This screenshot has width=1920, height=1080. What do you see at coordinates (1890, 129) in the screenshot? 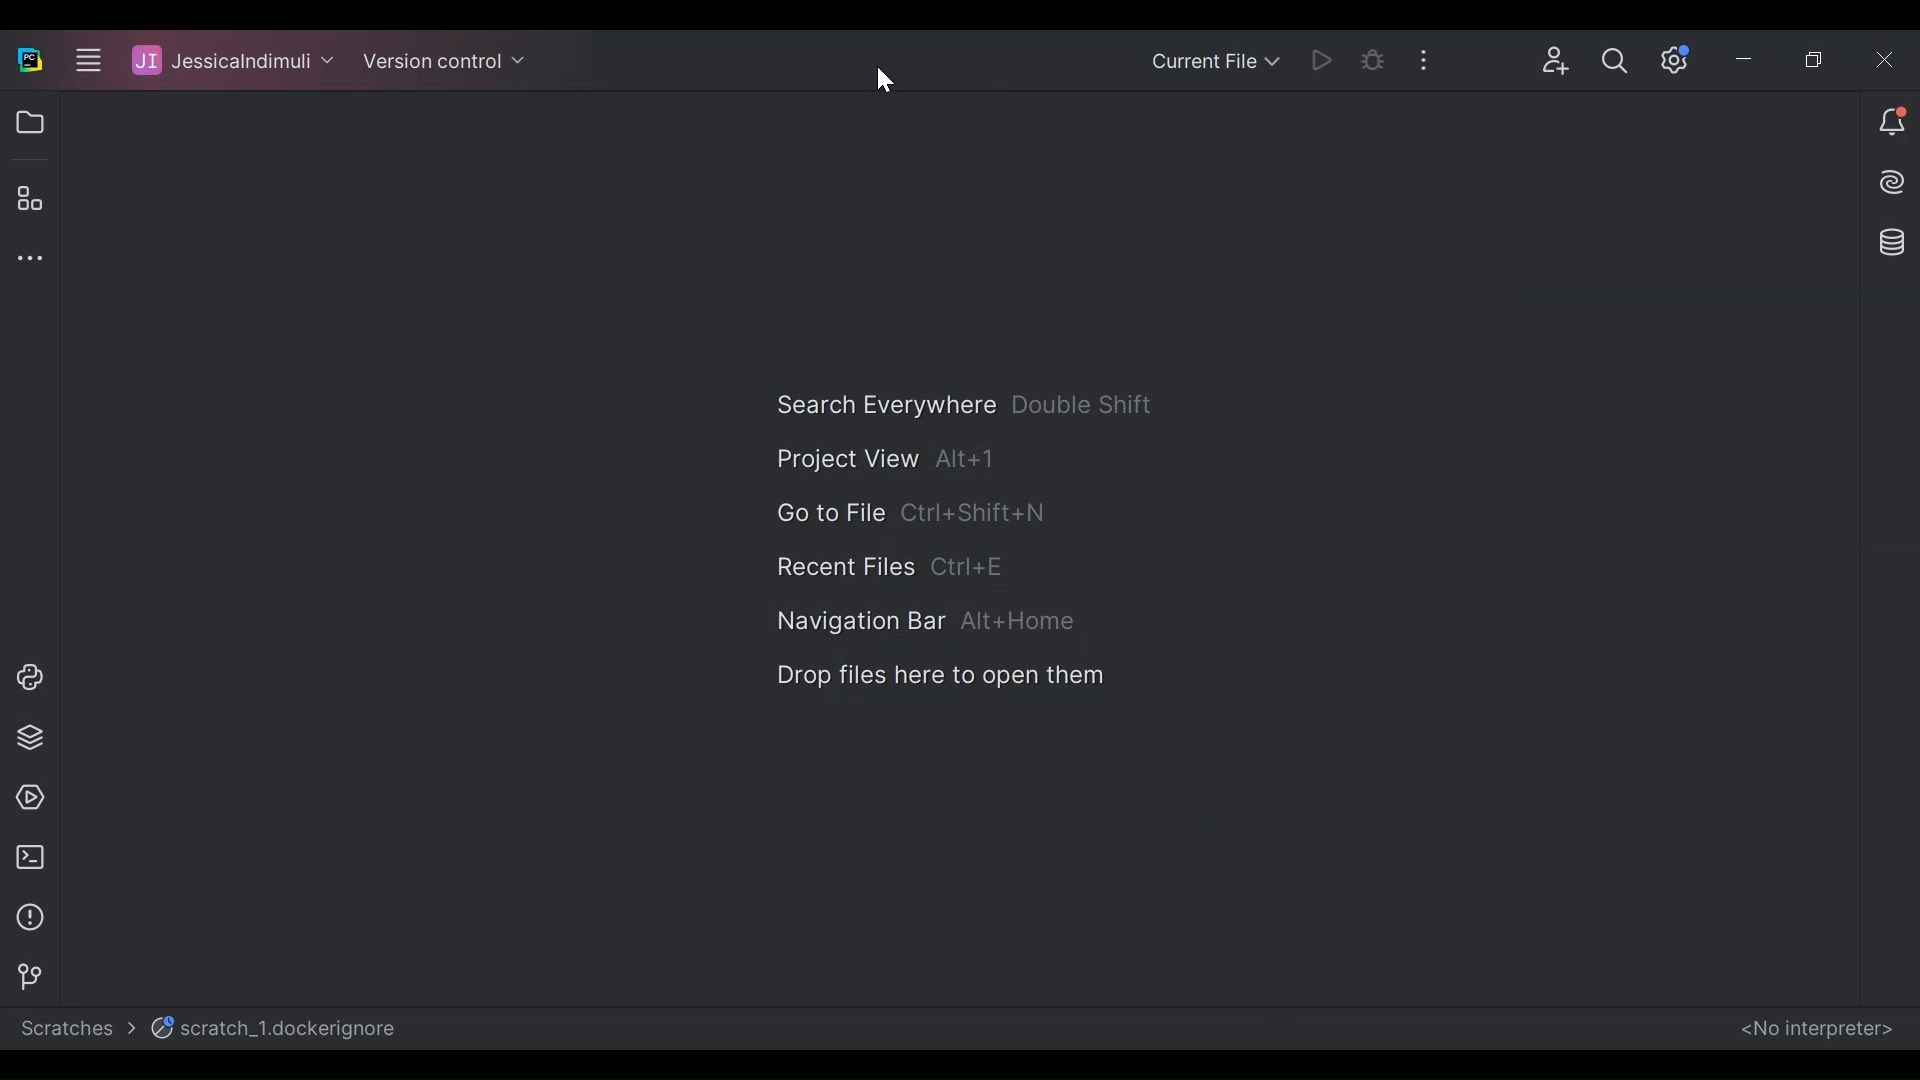
I see `Notifications` at bounding box center [1890, 129].